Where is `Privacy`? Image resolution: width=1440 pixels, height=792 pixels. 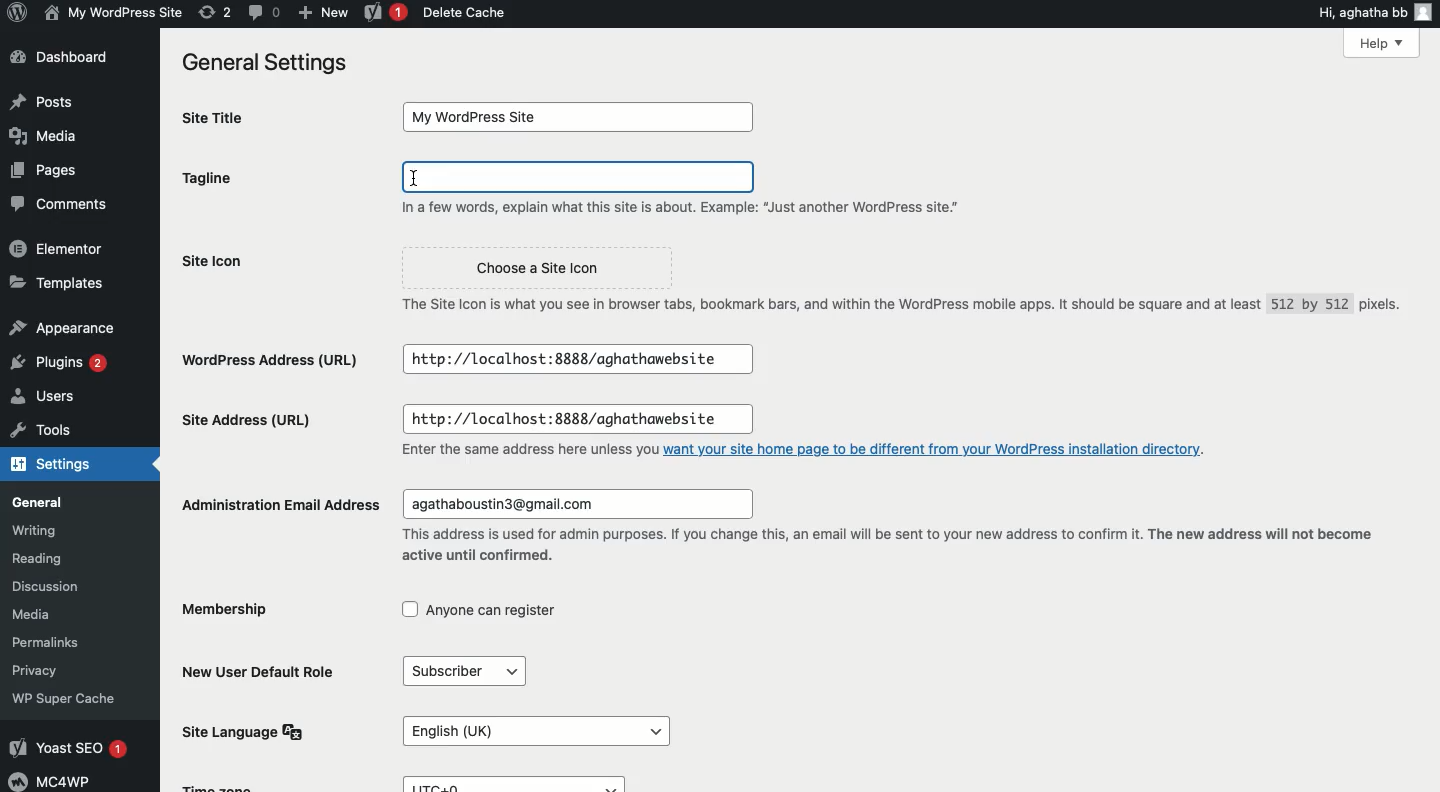 Privacy is located at coordinates (41, 668).